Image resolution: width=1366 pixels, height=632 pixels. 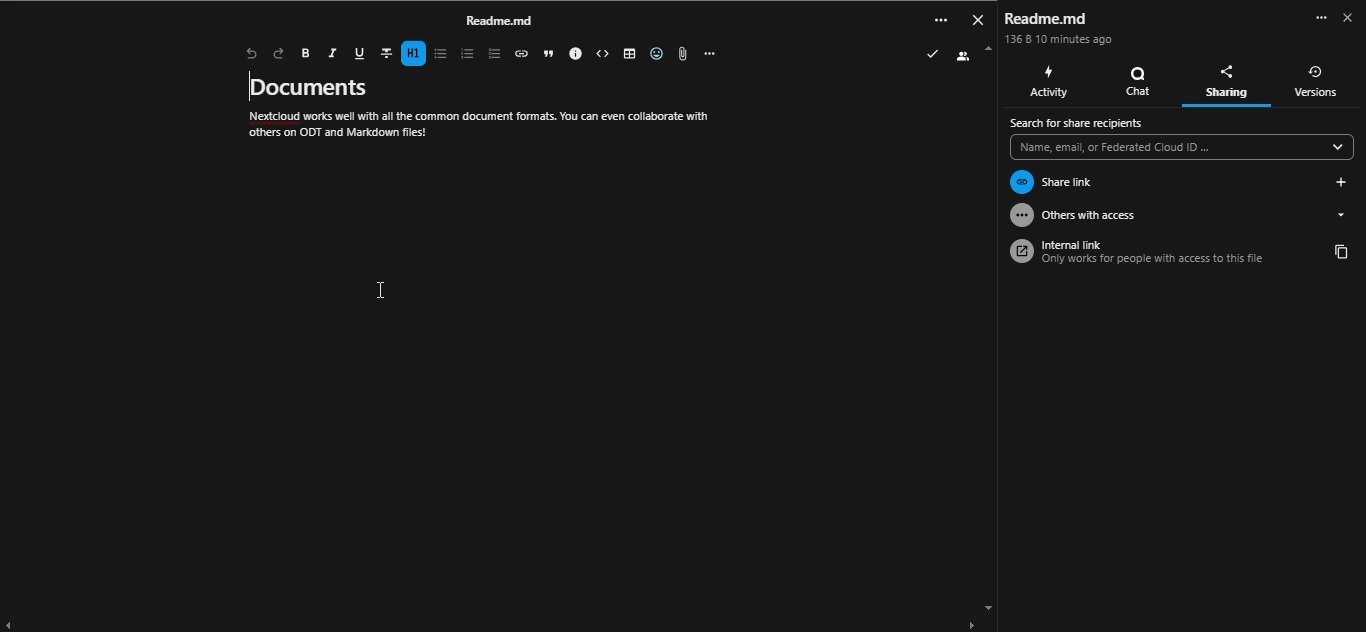 I want to click on emoji, so click(x=656, y=52).